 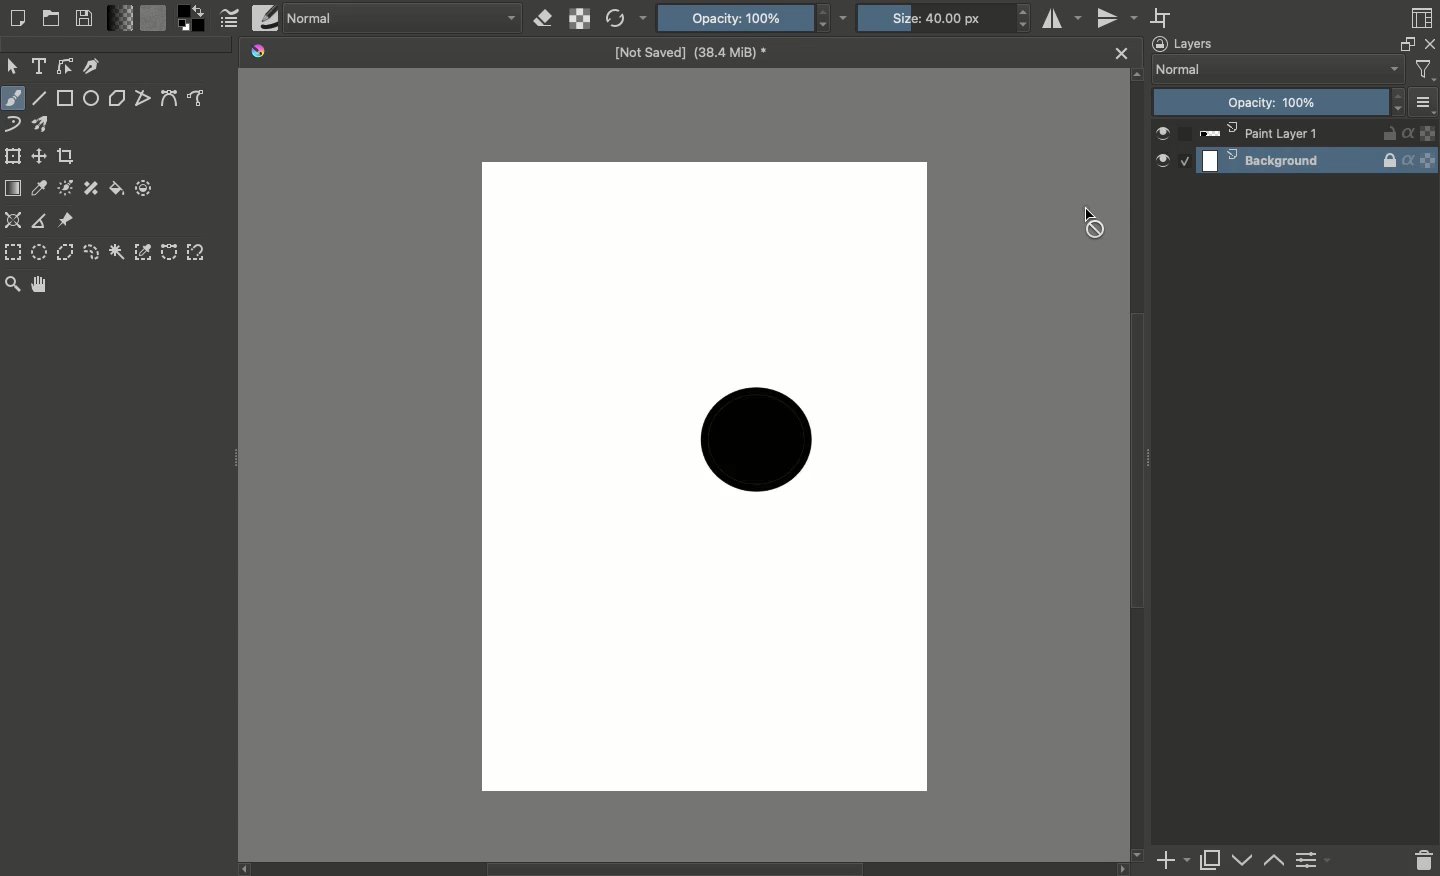 What do you see at coordinates (1162, 17) in the screenshot?
I see `Wrap around mode` at bounding box center [1162, 17].